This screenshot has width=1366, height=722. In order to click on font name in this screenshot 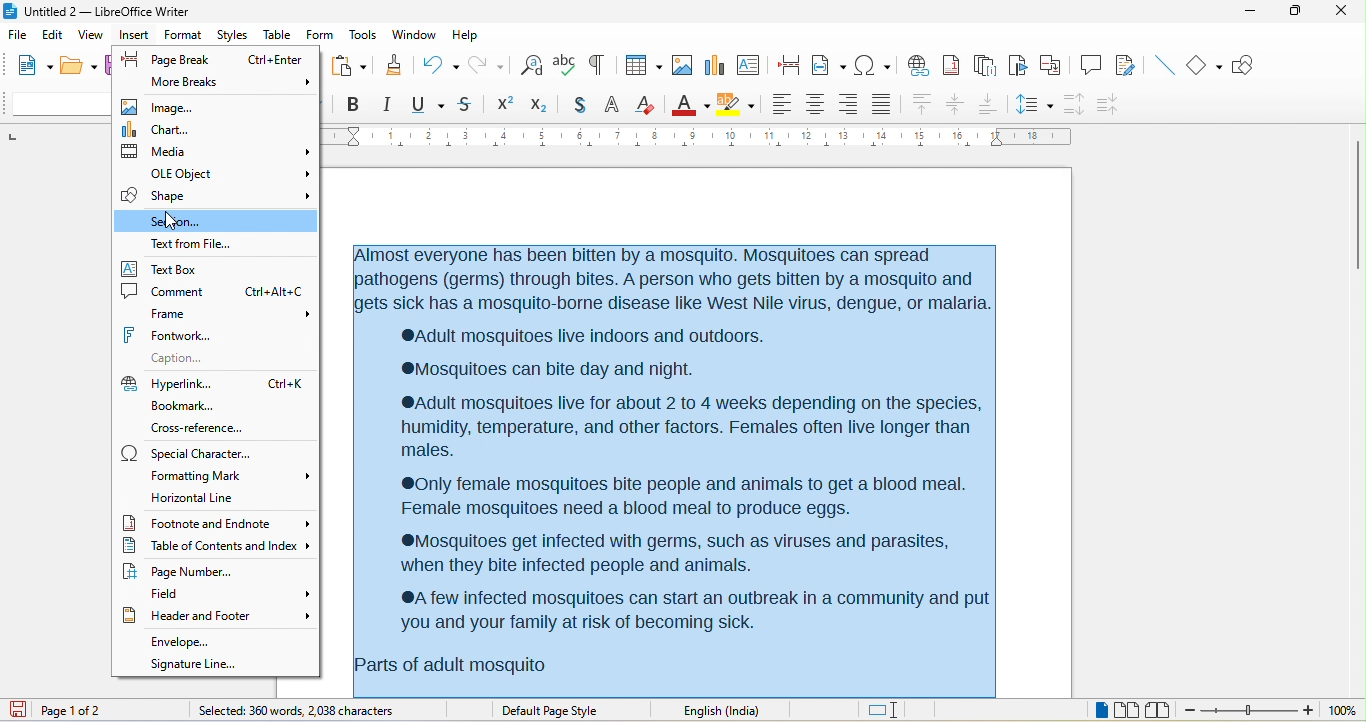, I will do `click(53, 104)`.